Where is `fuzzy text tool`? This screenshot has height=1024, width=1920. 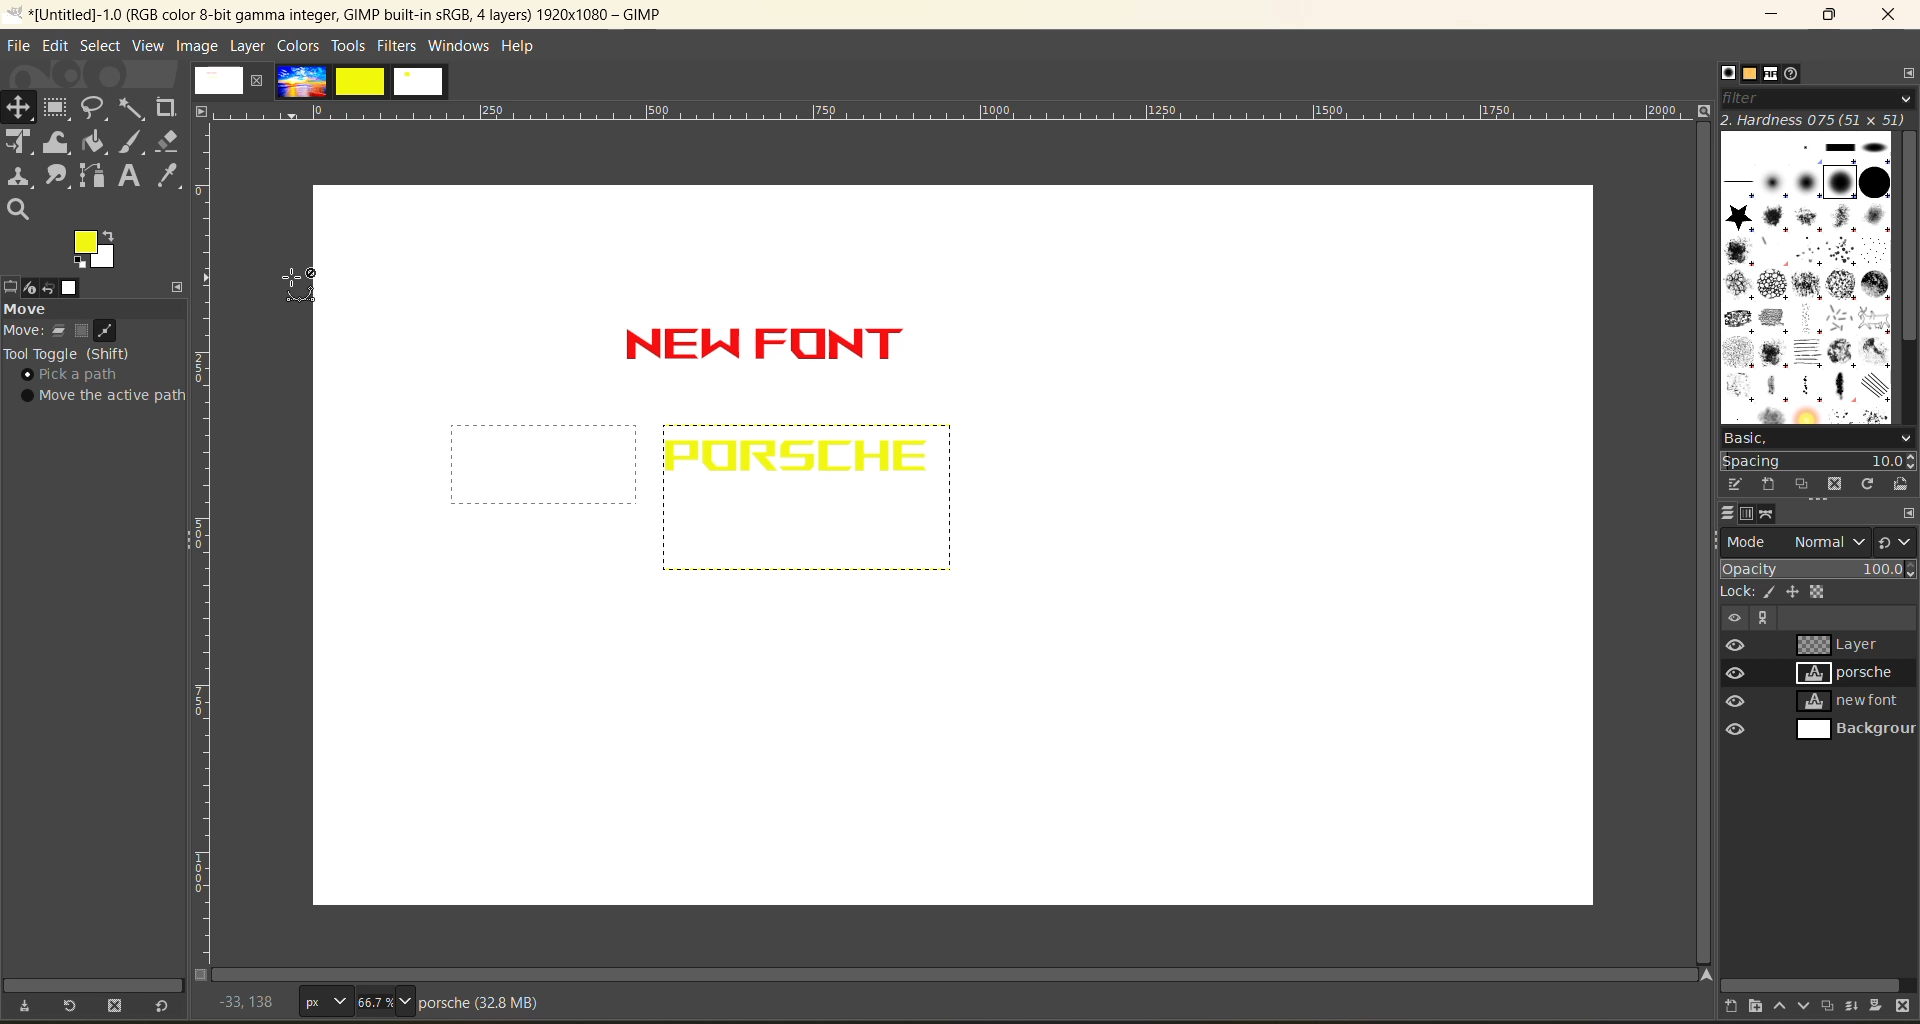 fuzzy text tool is located at coordinates (132, 108).